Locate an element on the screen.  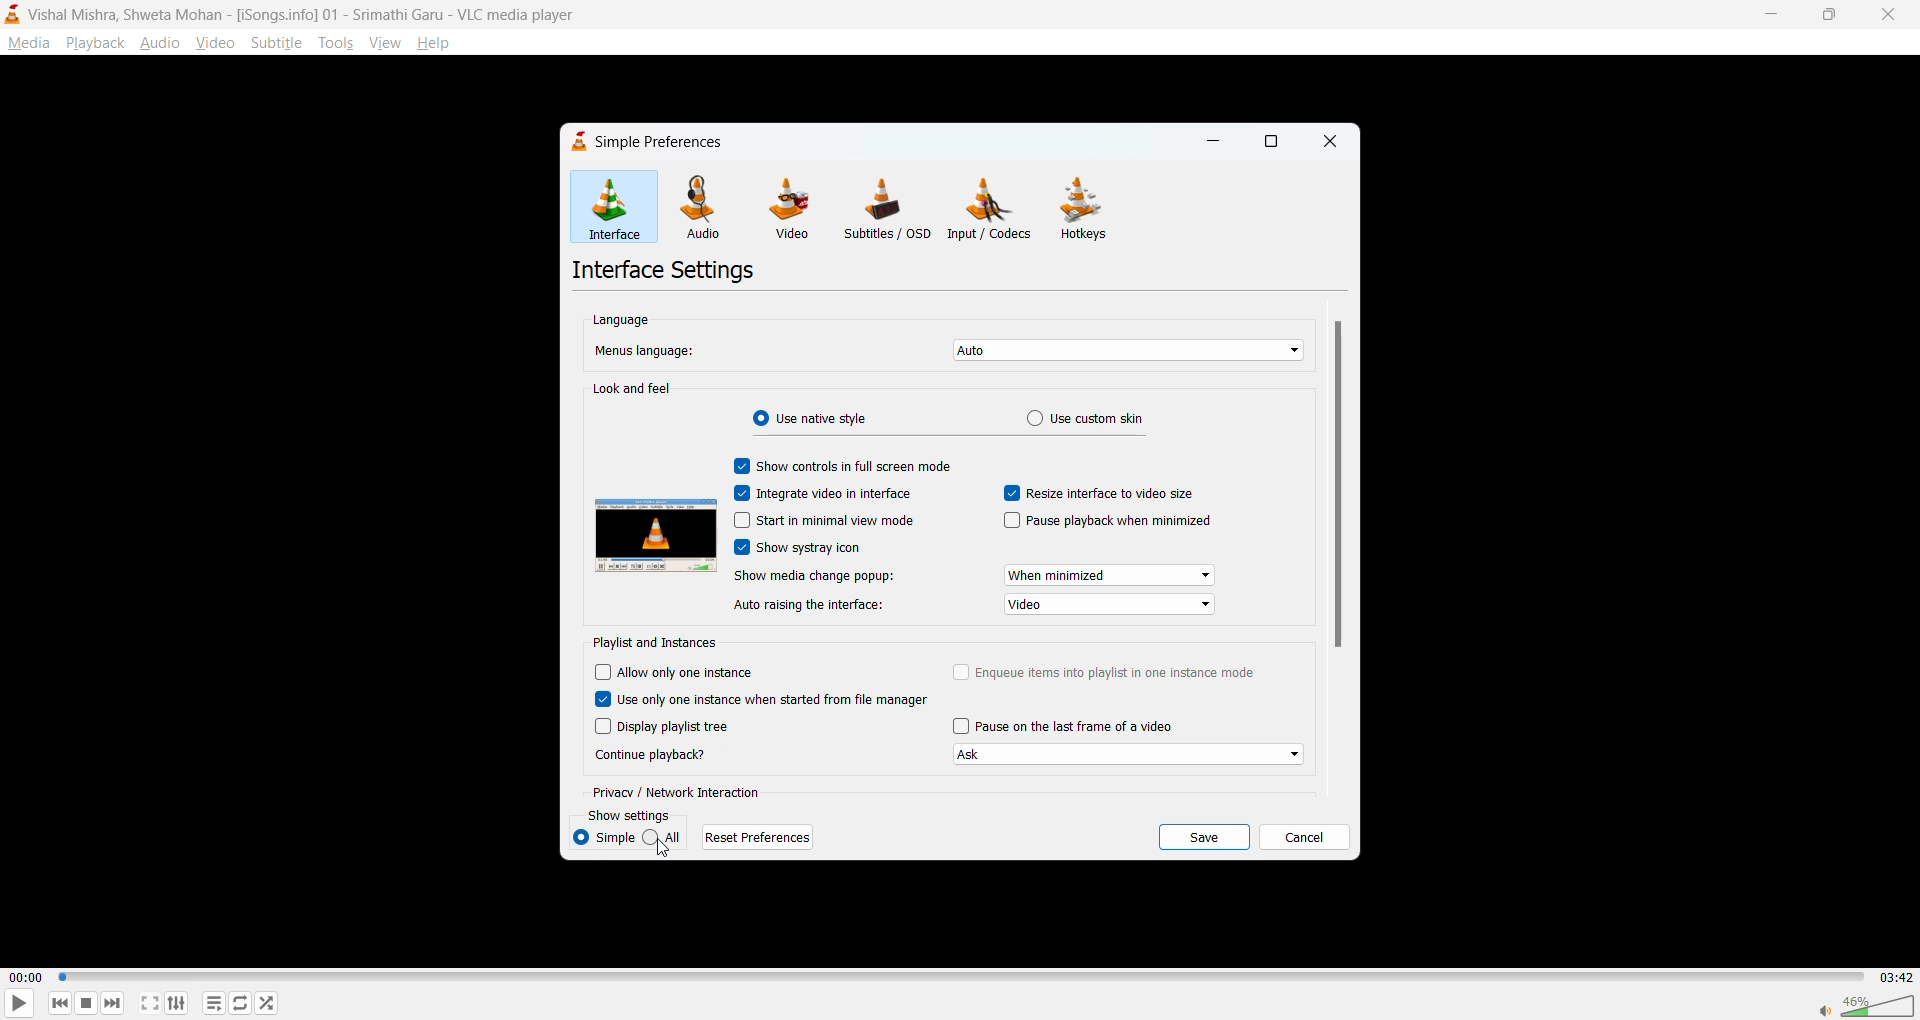
fullscreen is located at coordinates (150, 1003).